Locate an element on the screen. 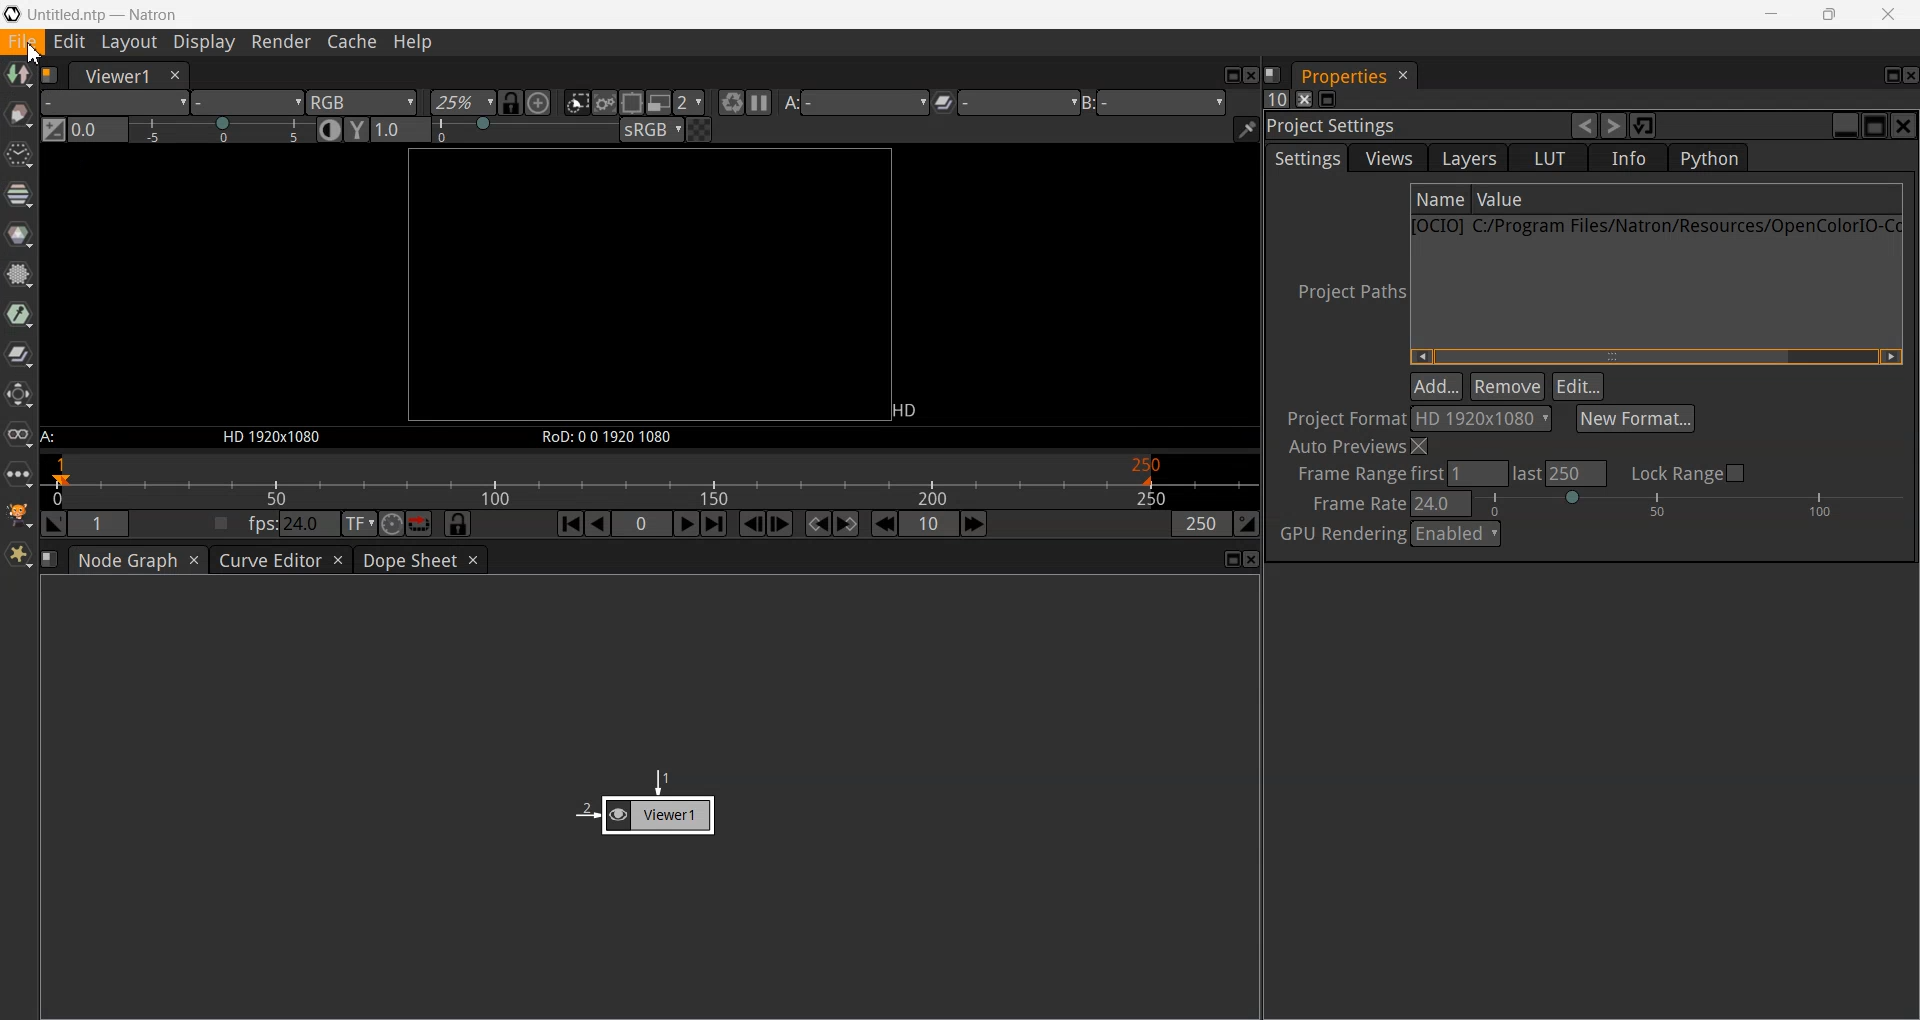 This screenshot has width=1920, height=1020. Pause Updates is located at coordinates (758, 102).